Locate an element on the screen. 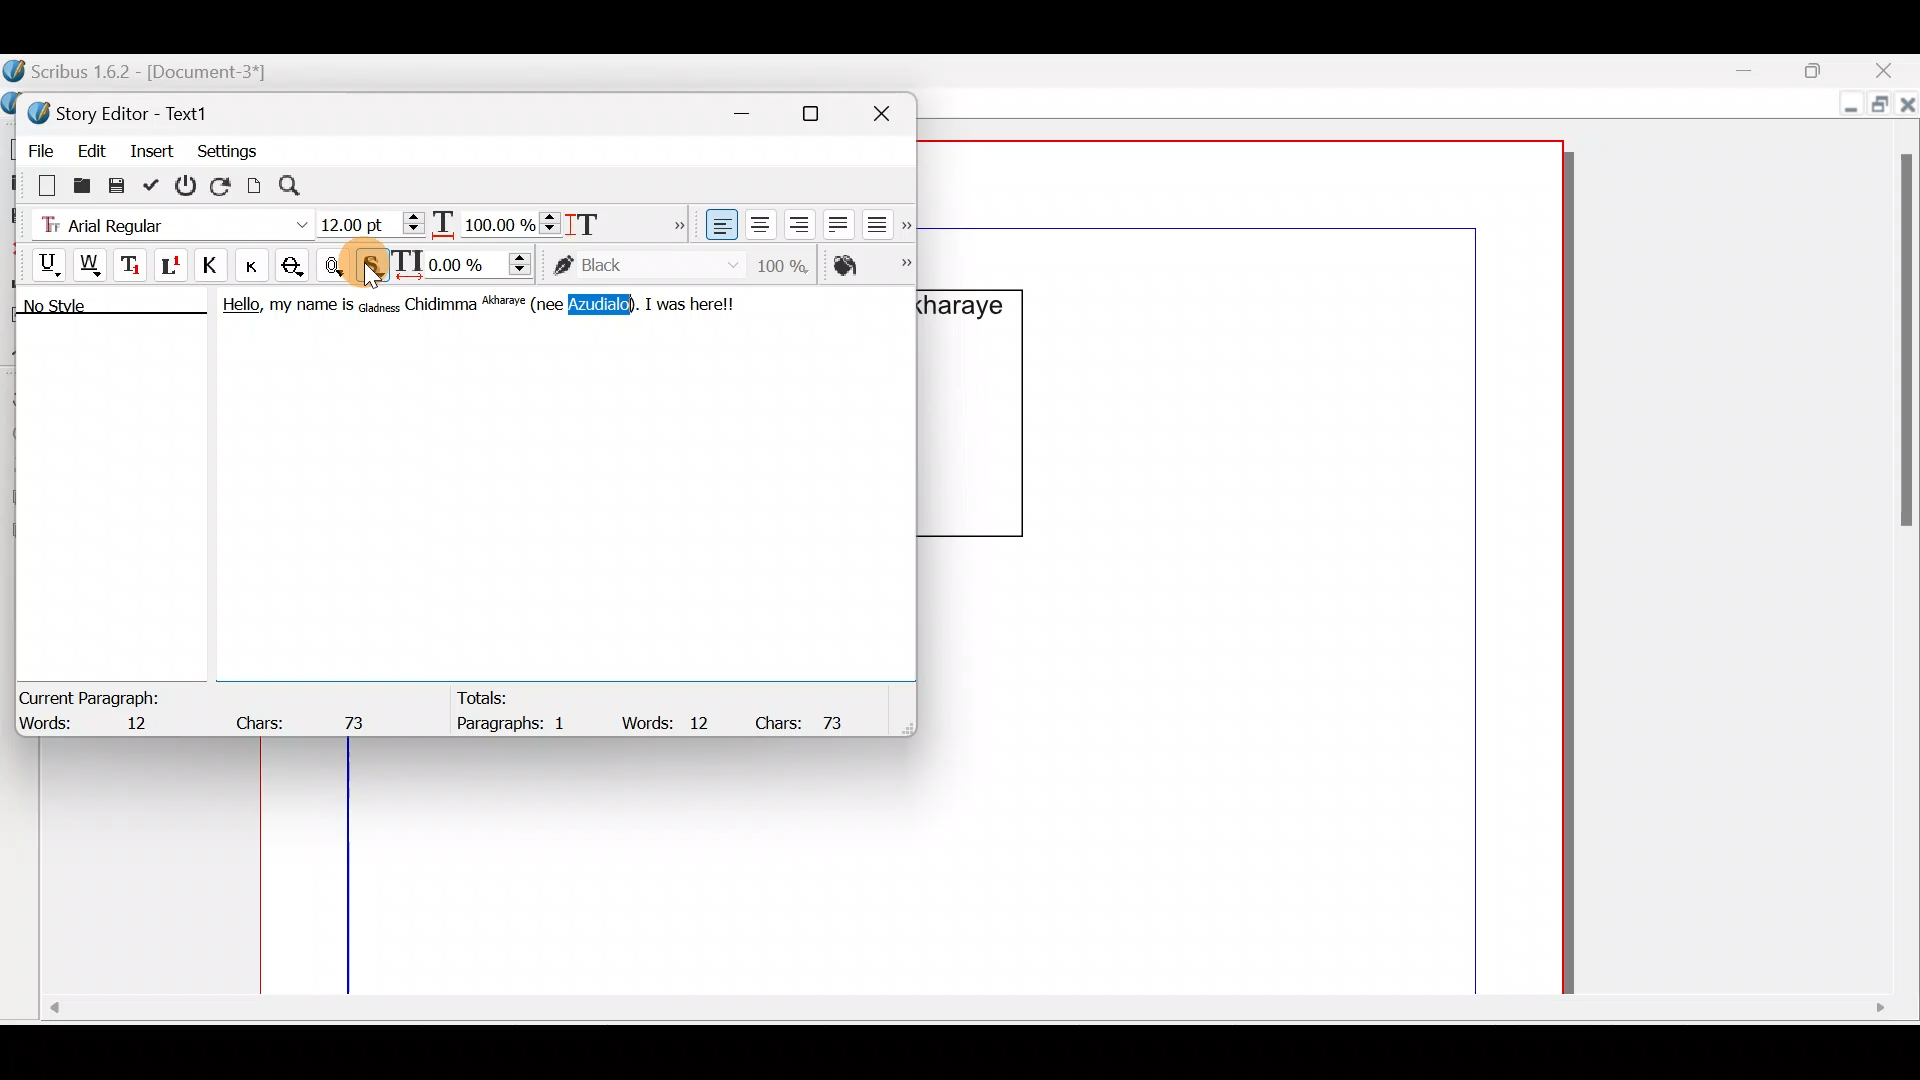 This screenshot has width=1920, height=1080. Outline is located at coordinates (338, 263).